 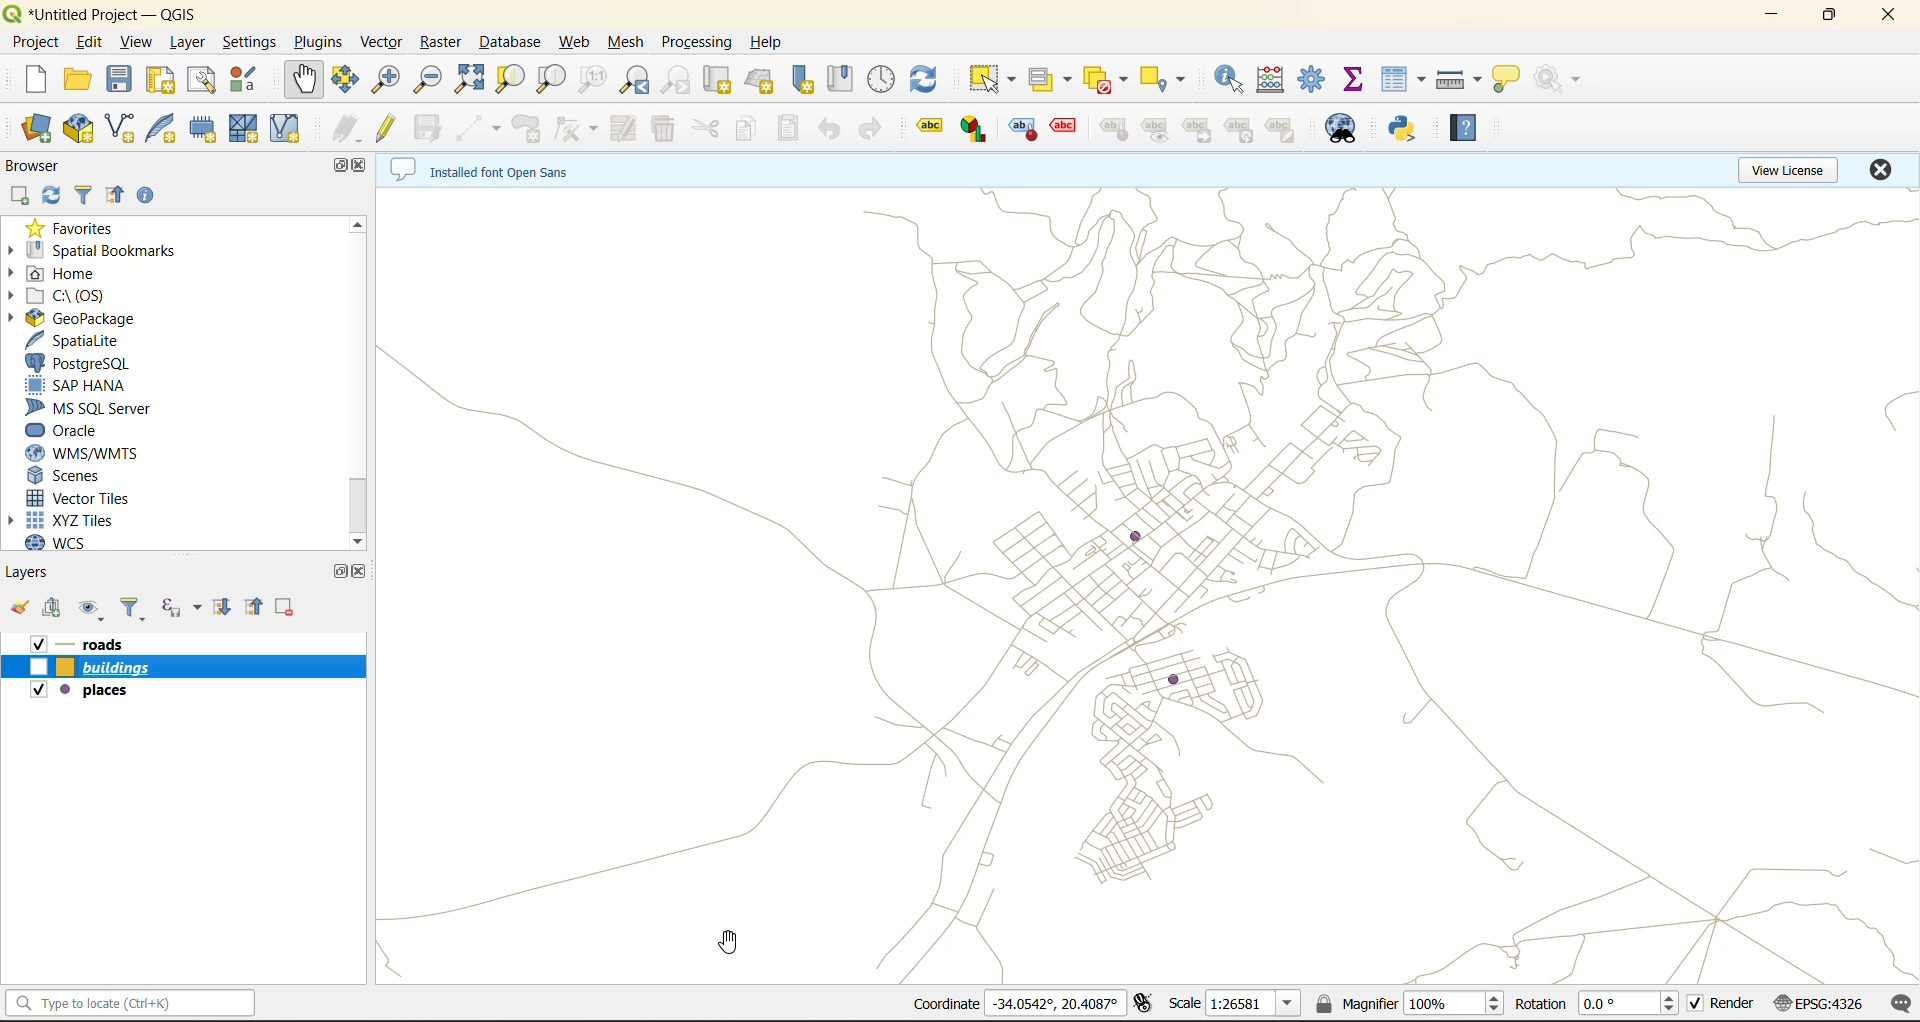 What do you see at coordinates (829, 129) in the screenshot?
I see `undo` at bounding box center [829, 129].